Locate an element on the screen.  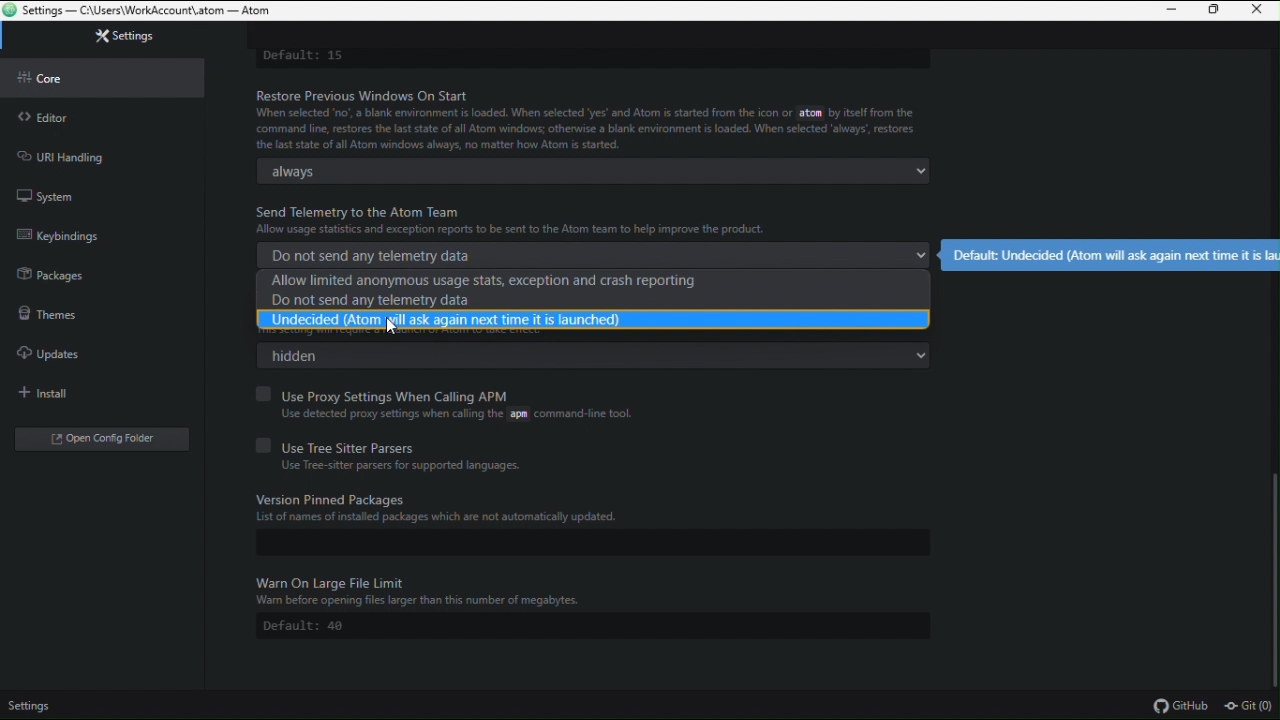
Use Proxy Settings When Calling APM is located at coordinates (571, 394).